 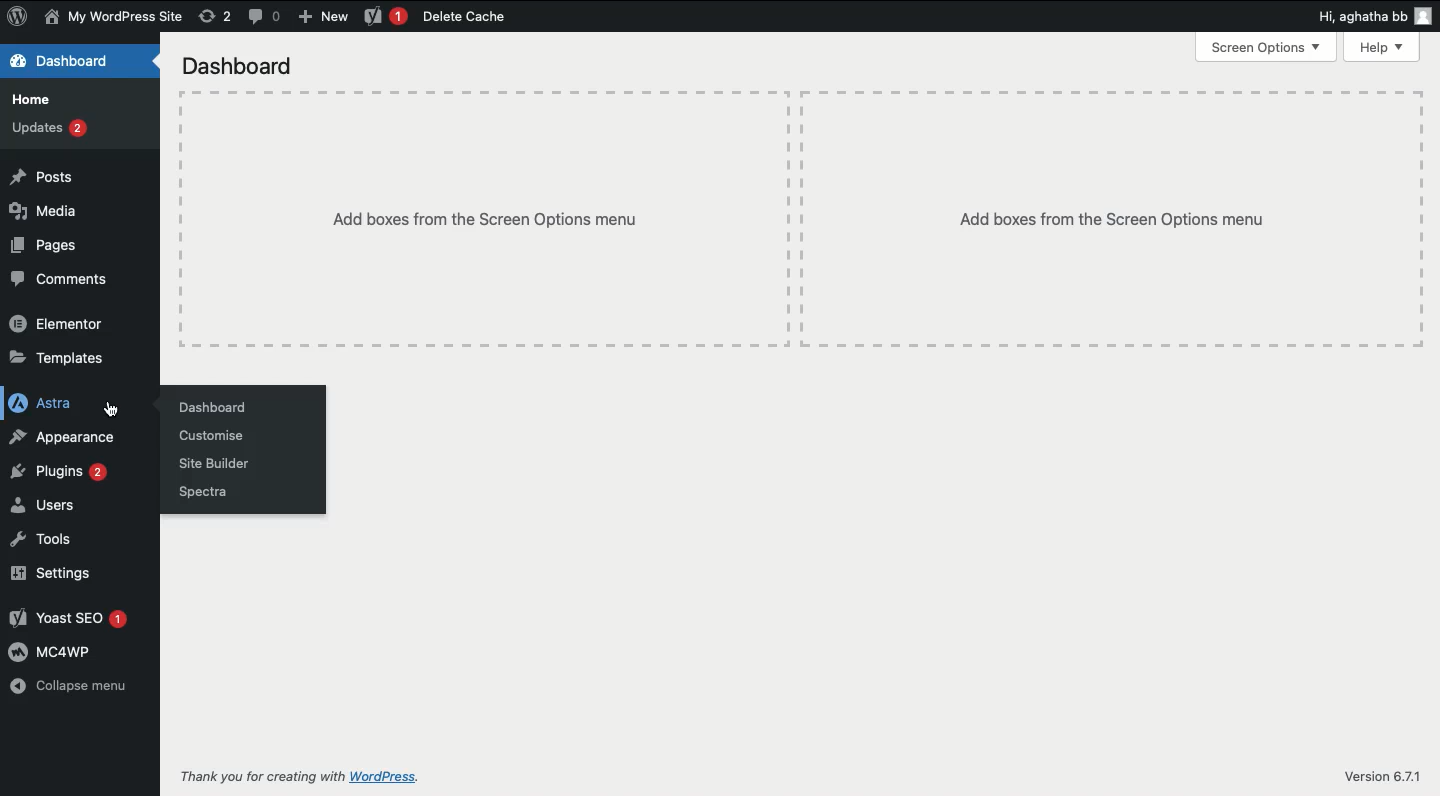 What do you see at coordinates (54, 573) in the screenshot?
I see `Settings` at bounding box center [54, 573].